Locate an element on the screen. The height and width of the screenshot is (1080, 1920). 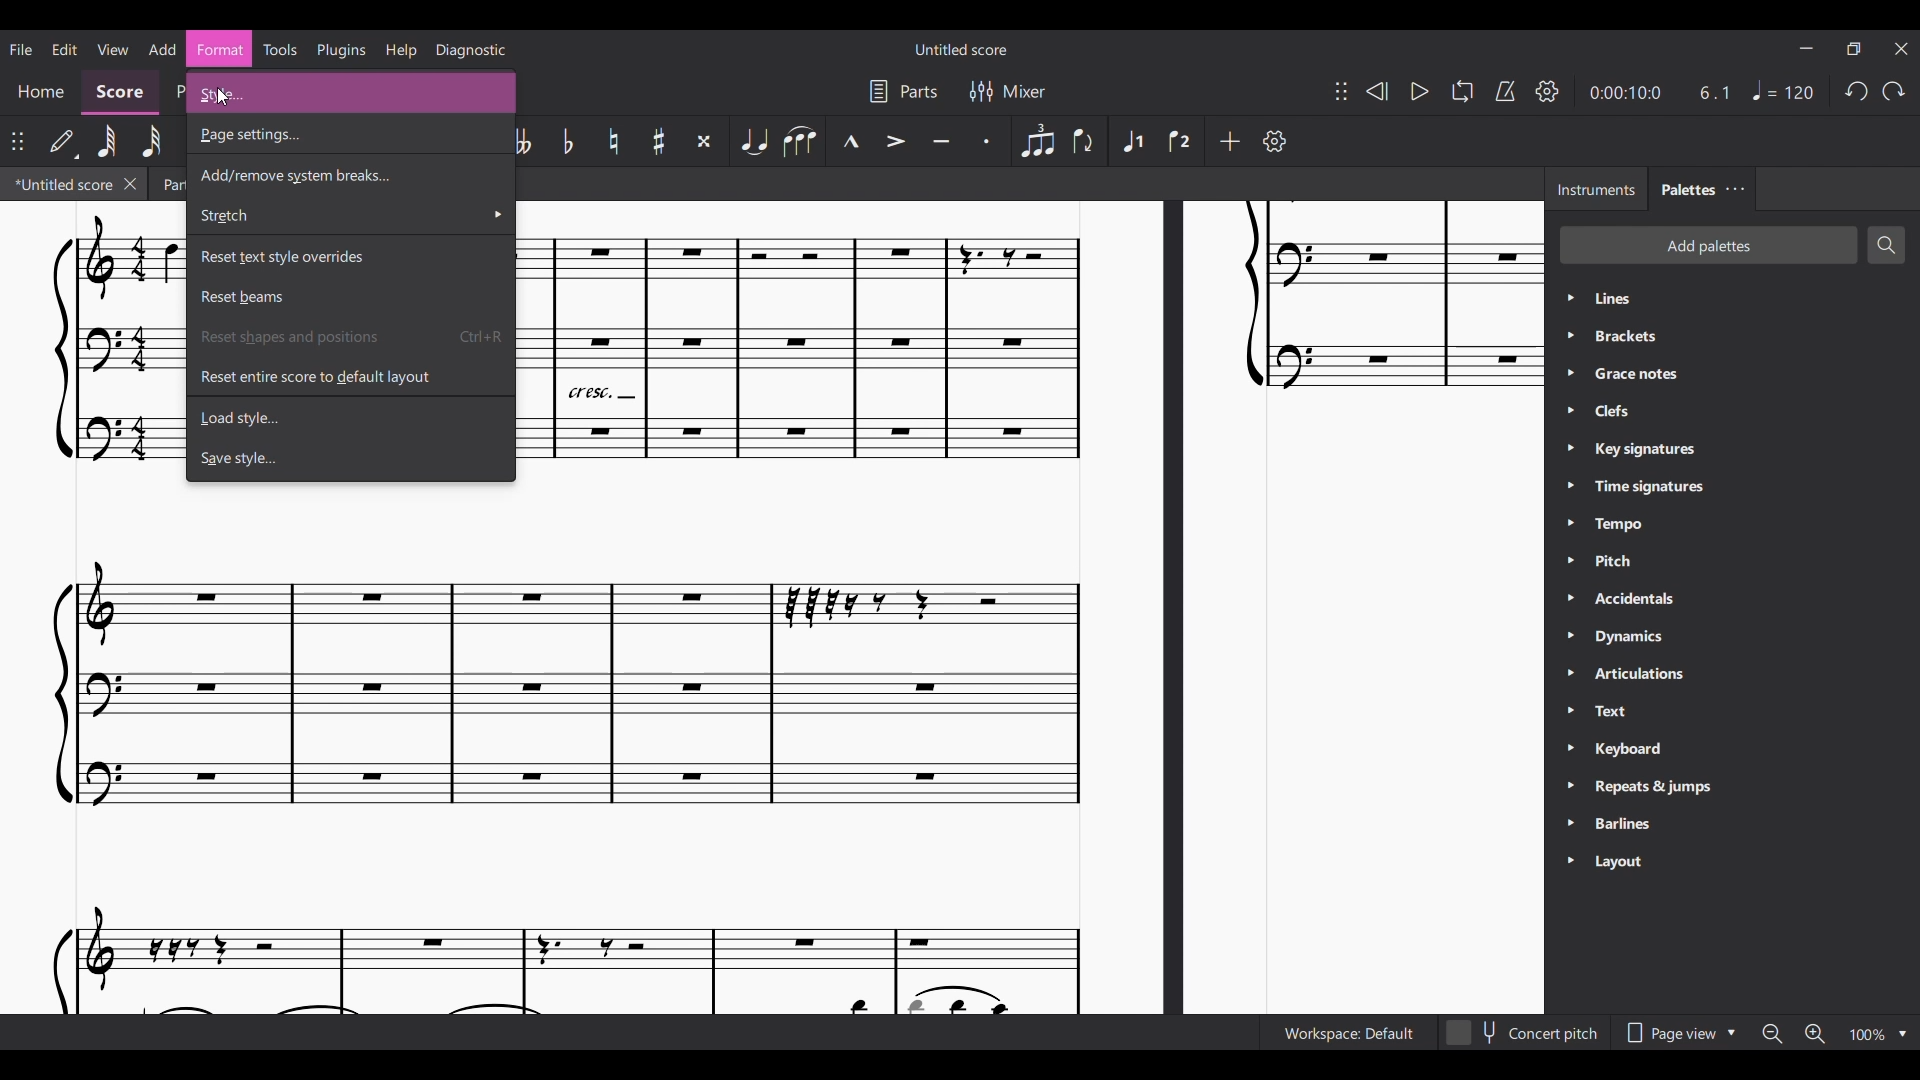
Staccato is located at coordinates (989, 142).